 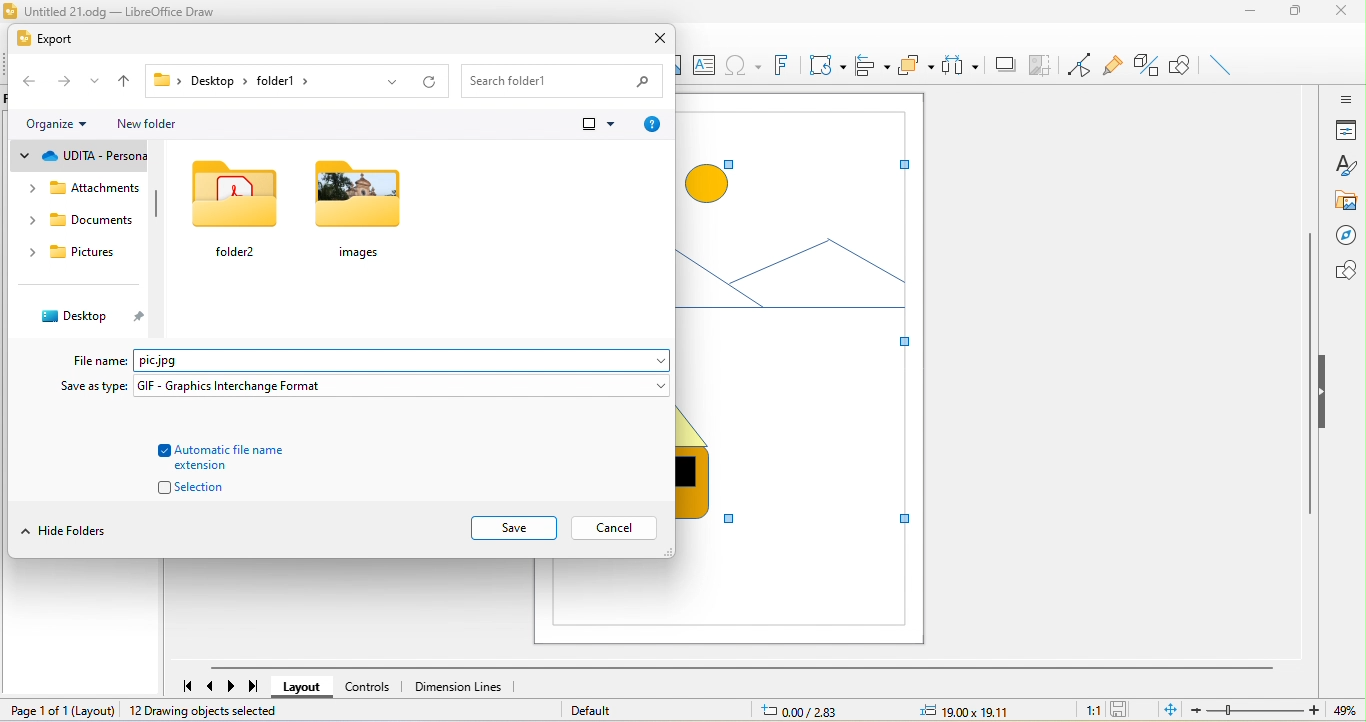 I want to click on file name and type , so click(x=399, y=361).